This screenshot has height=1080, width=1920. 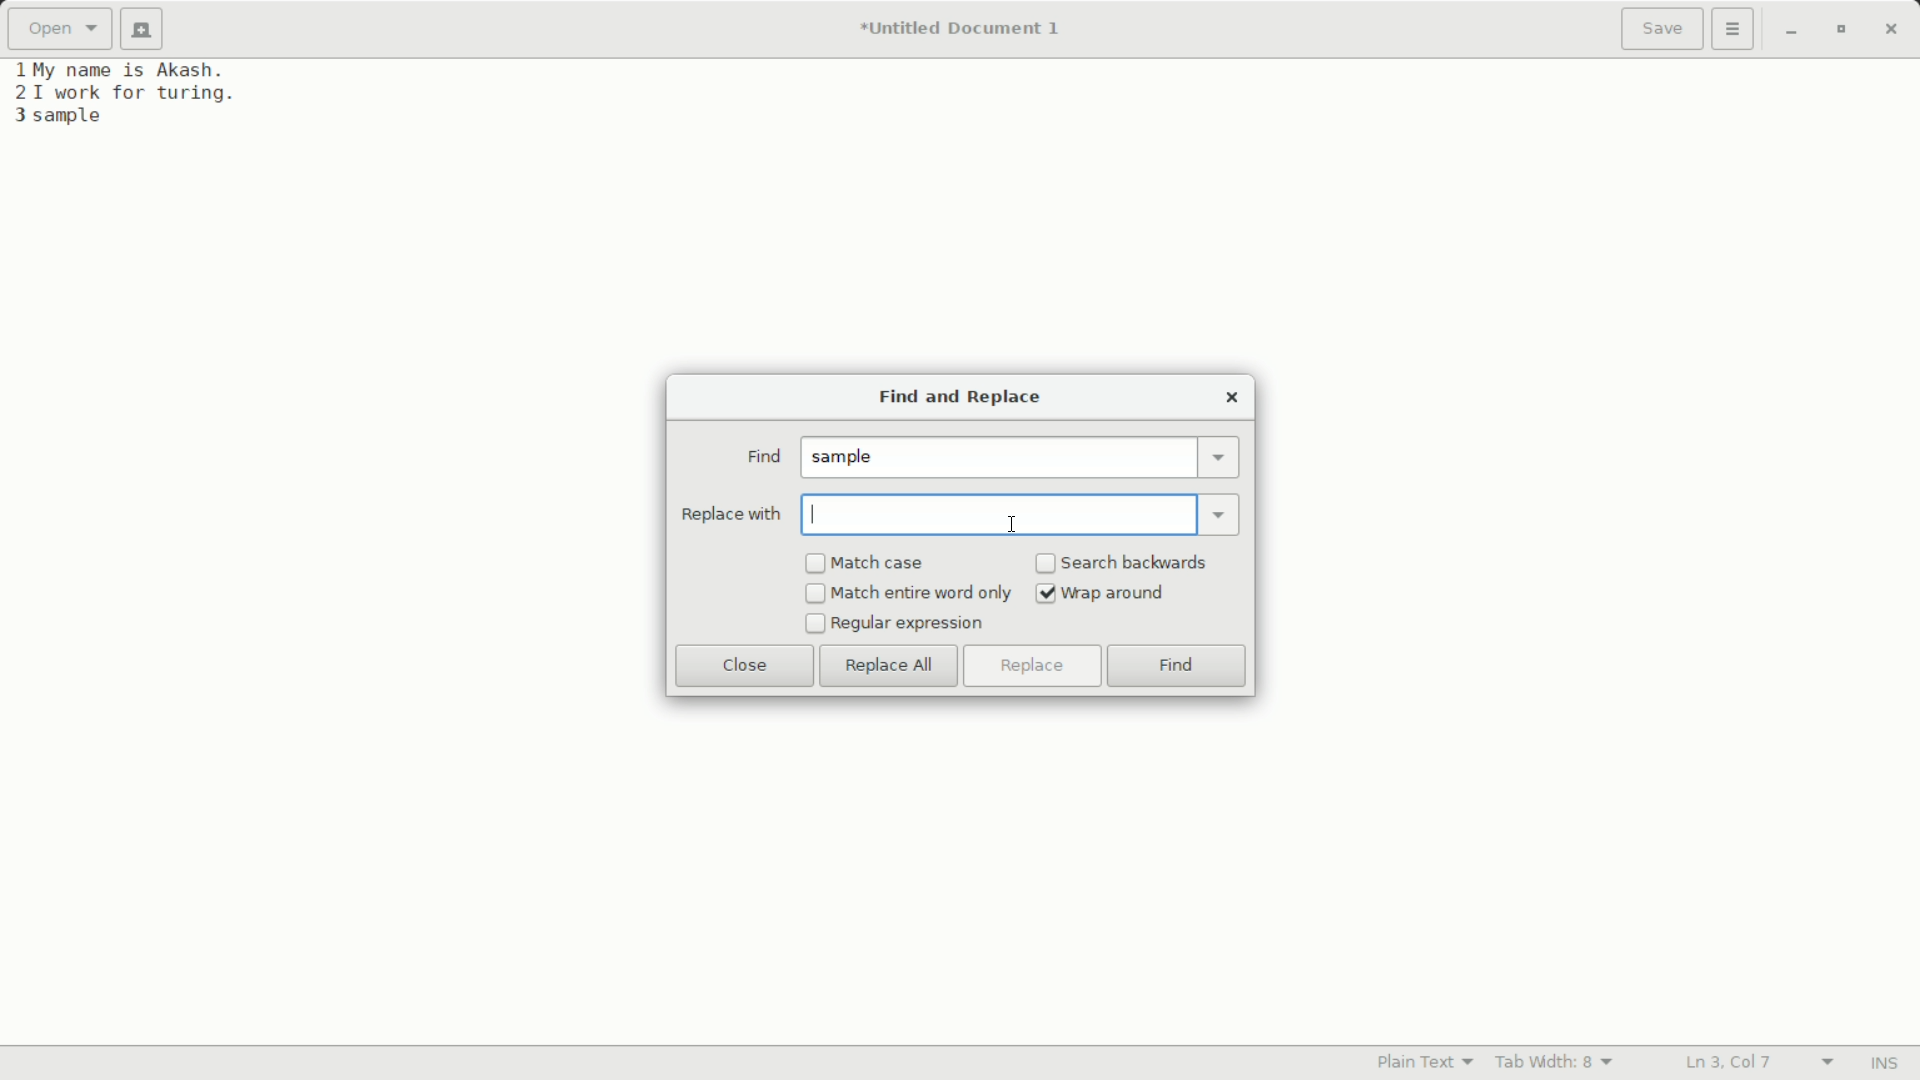 What do you see at coordinates (148, 29) in the screenshot?
I see `new document` at bounding box center [148, 29].